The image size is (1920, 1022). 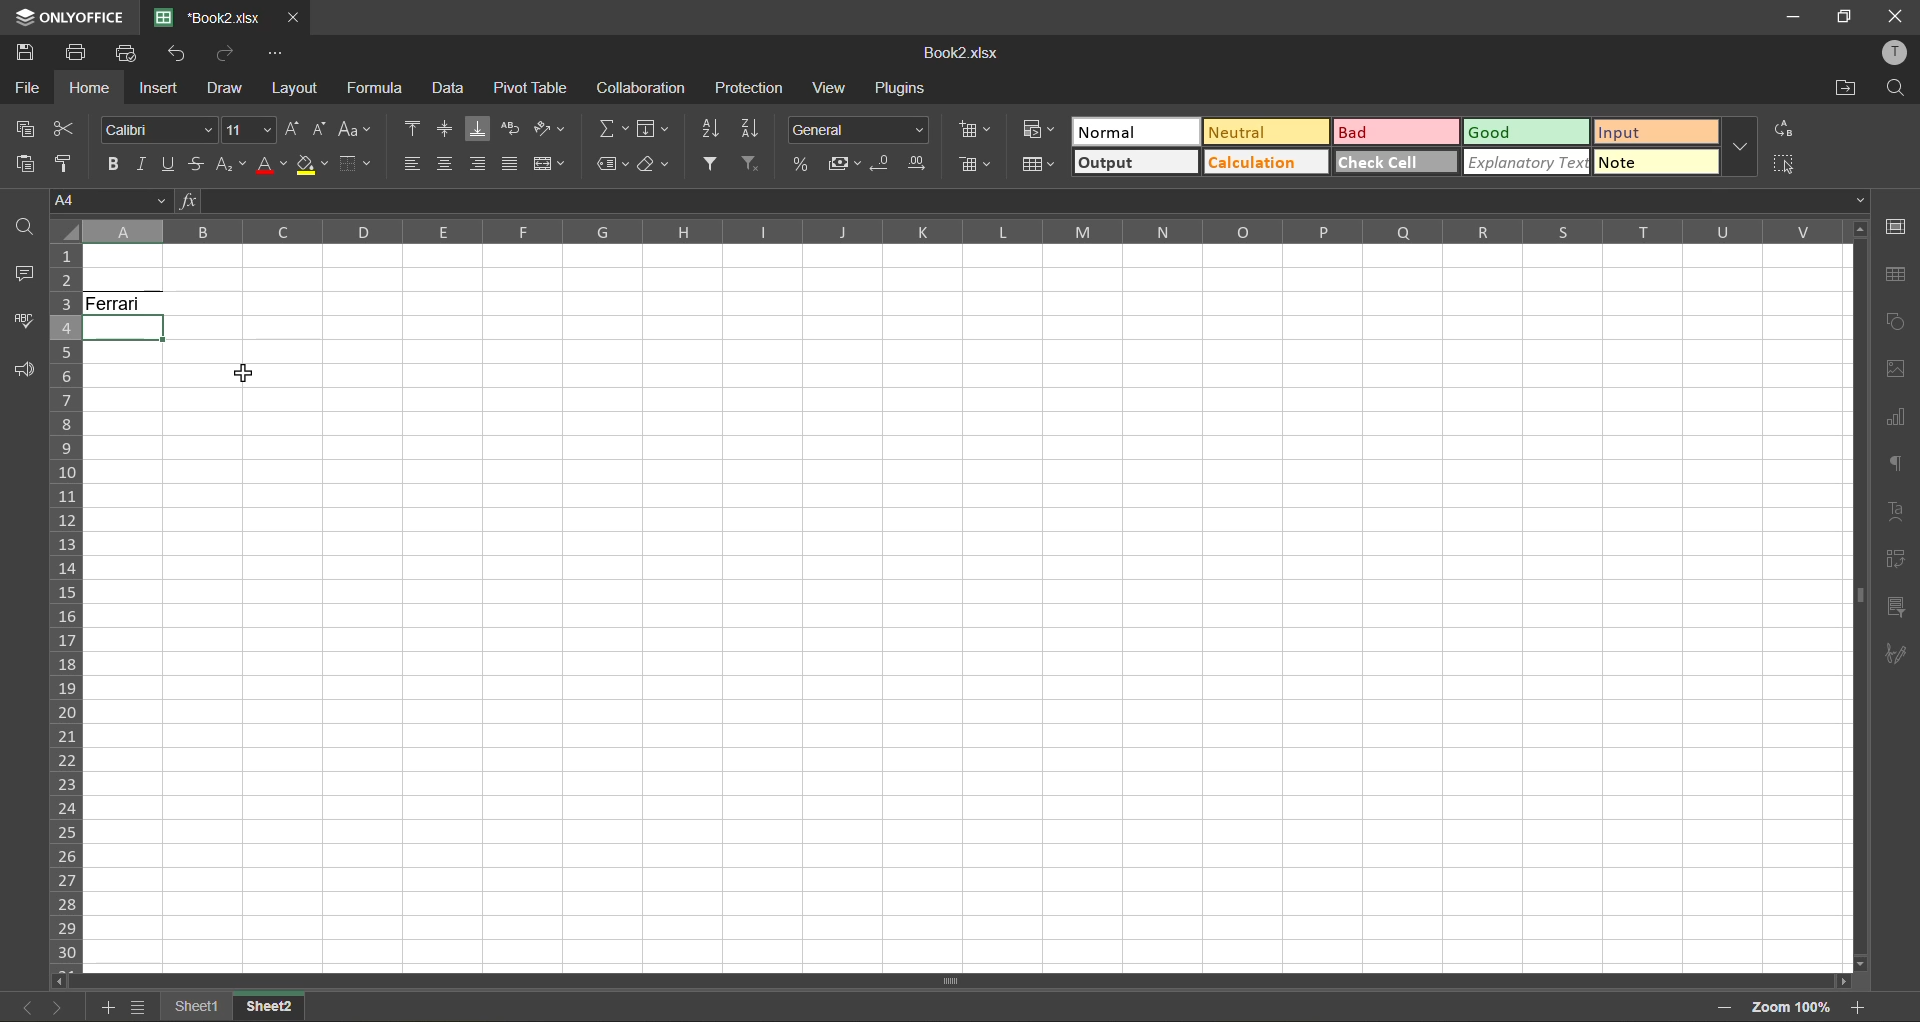 I want to click on insert cells, so click(x=978, y=128).